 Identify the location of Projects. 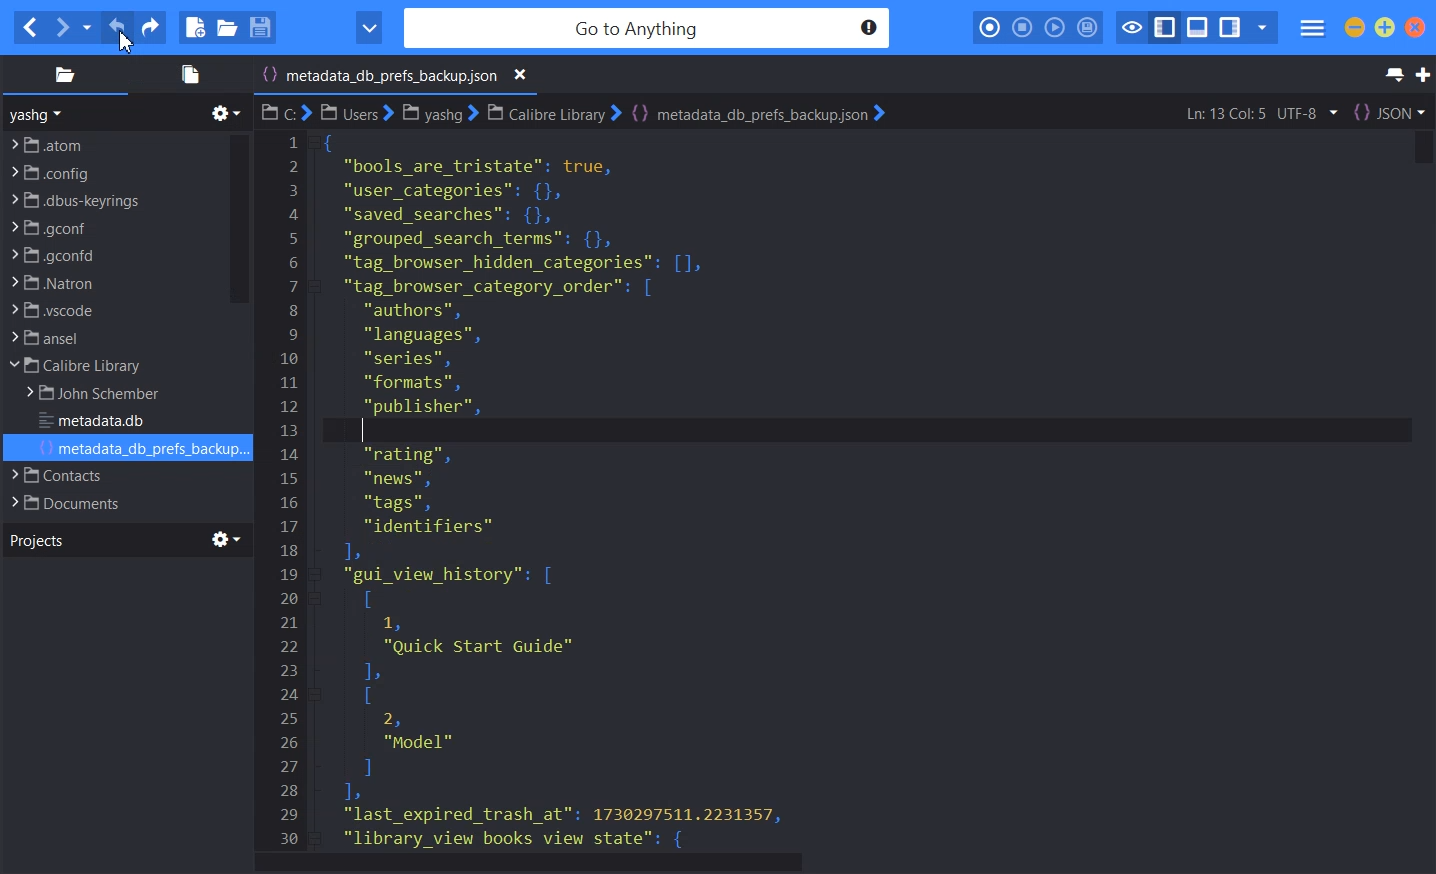
(36, 539).